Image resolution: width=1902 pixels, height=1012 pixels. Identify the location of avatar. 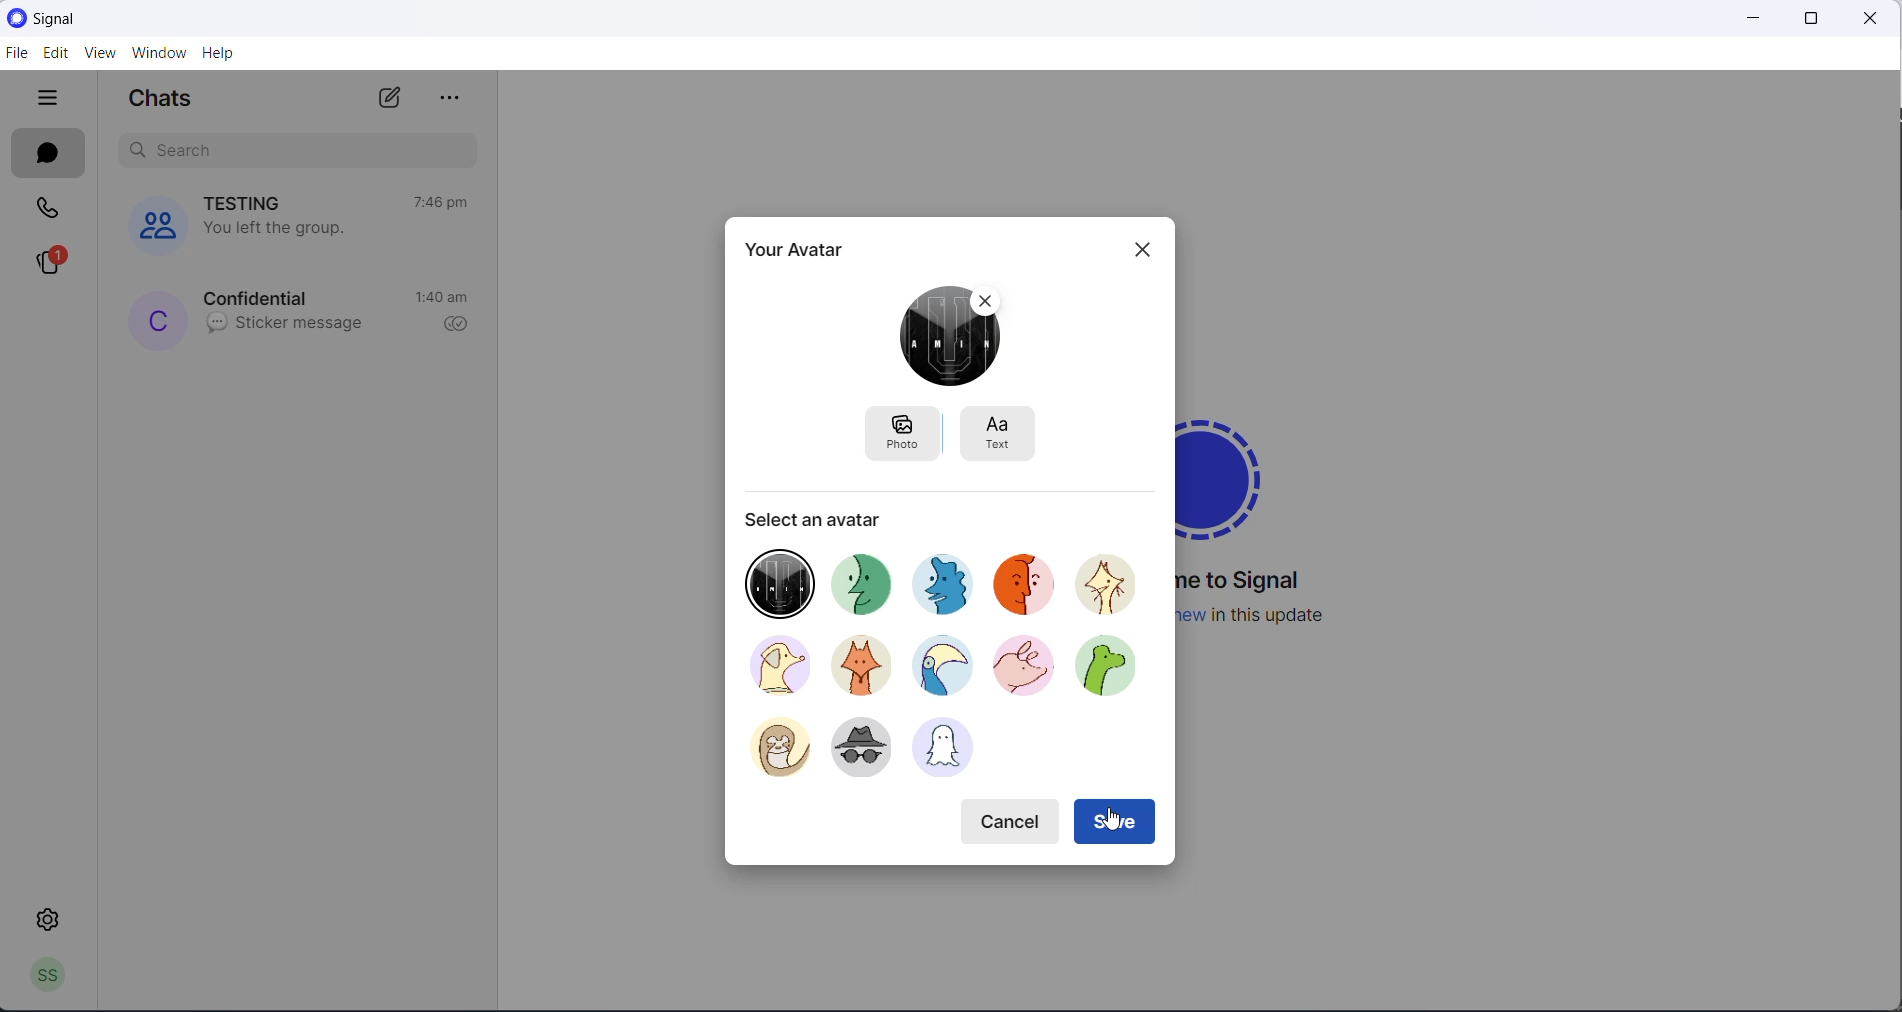
(1023, 671).